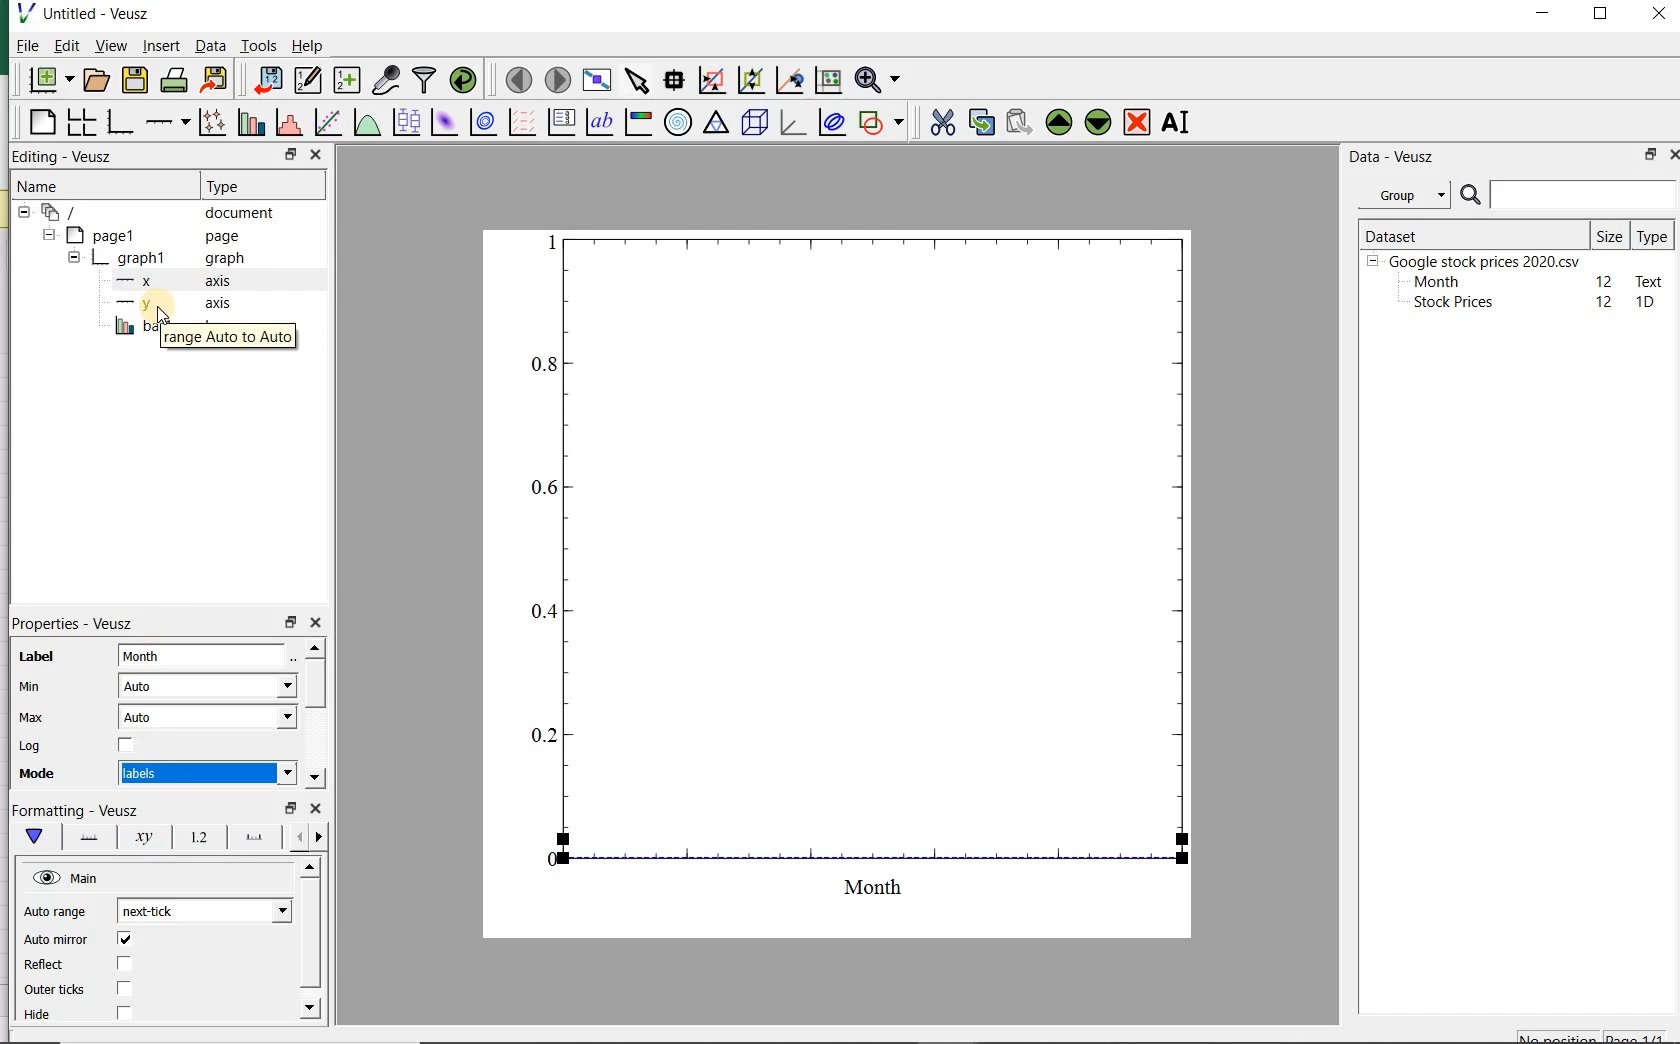 This screenshot has width=1680, height=1044. Describe the element at coordinates (1646, 280) in the screenshot. I see `text` at that location.